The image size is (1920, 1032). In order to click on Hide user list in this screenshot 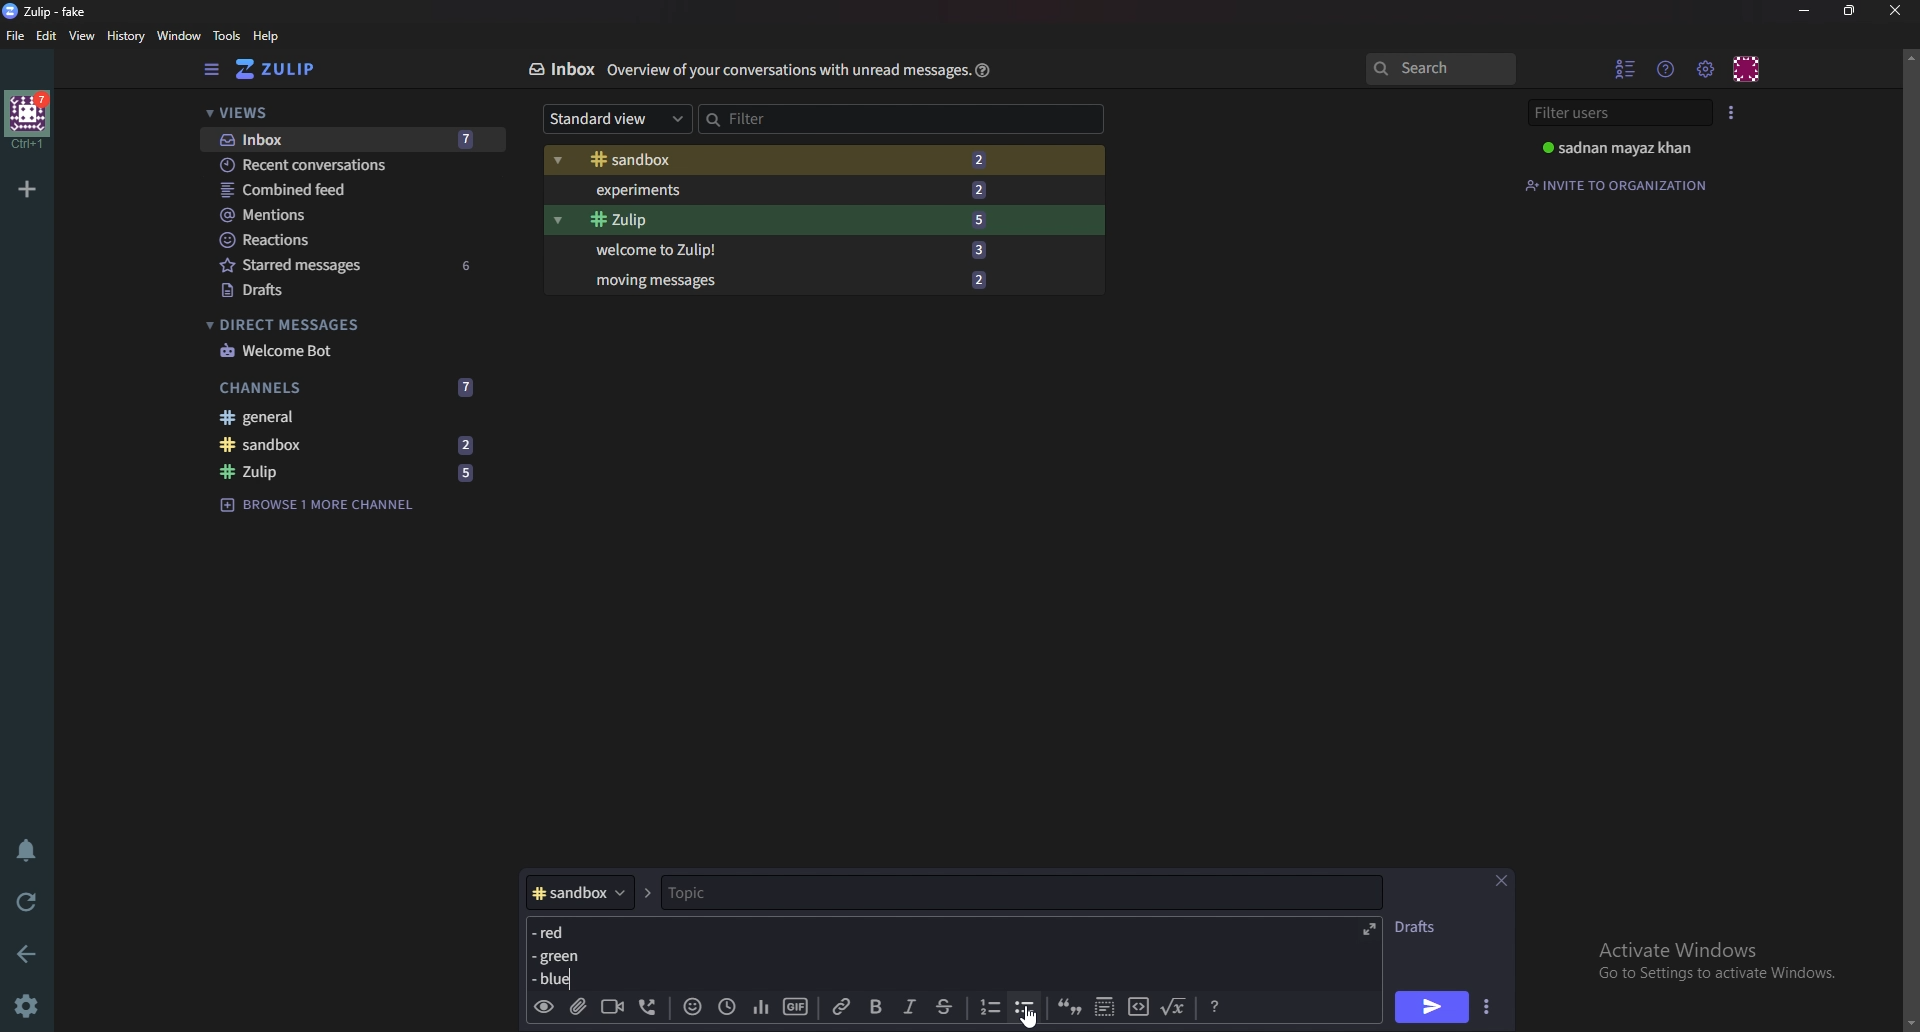, I will do `click(1626, 68)`.